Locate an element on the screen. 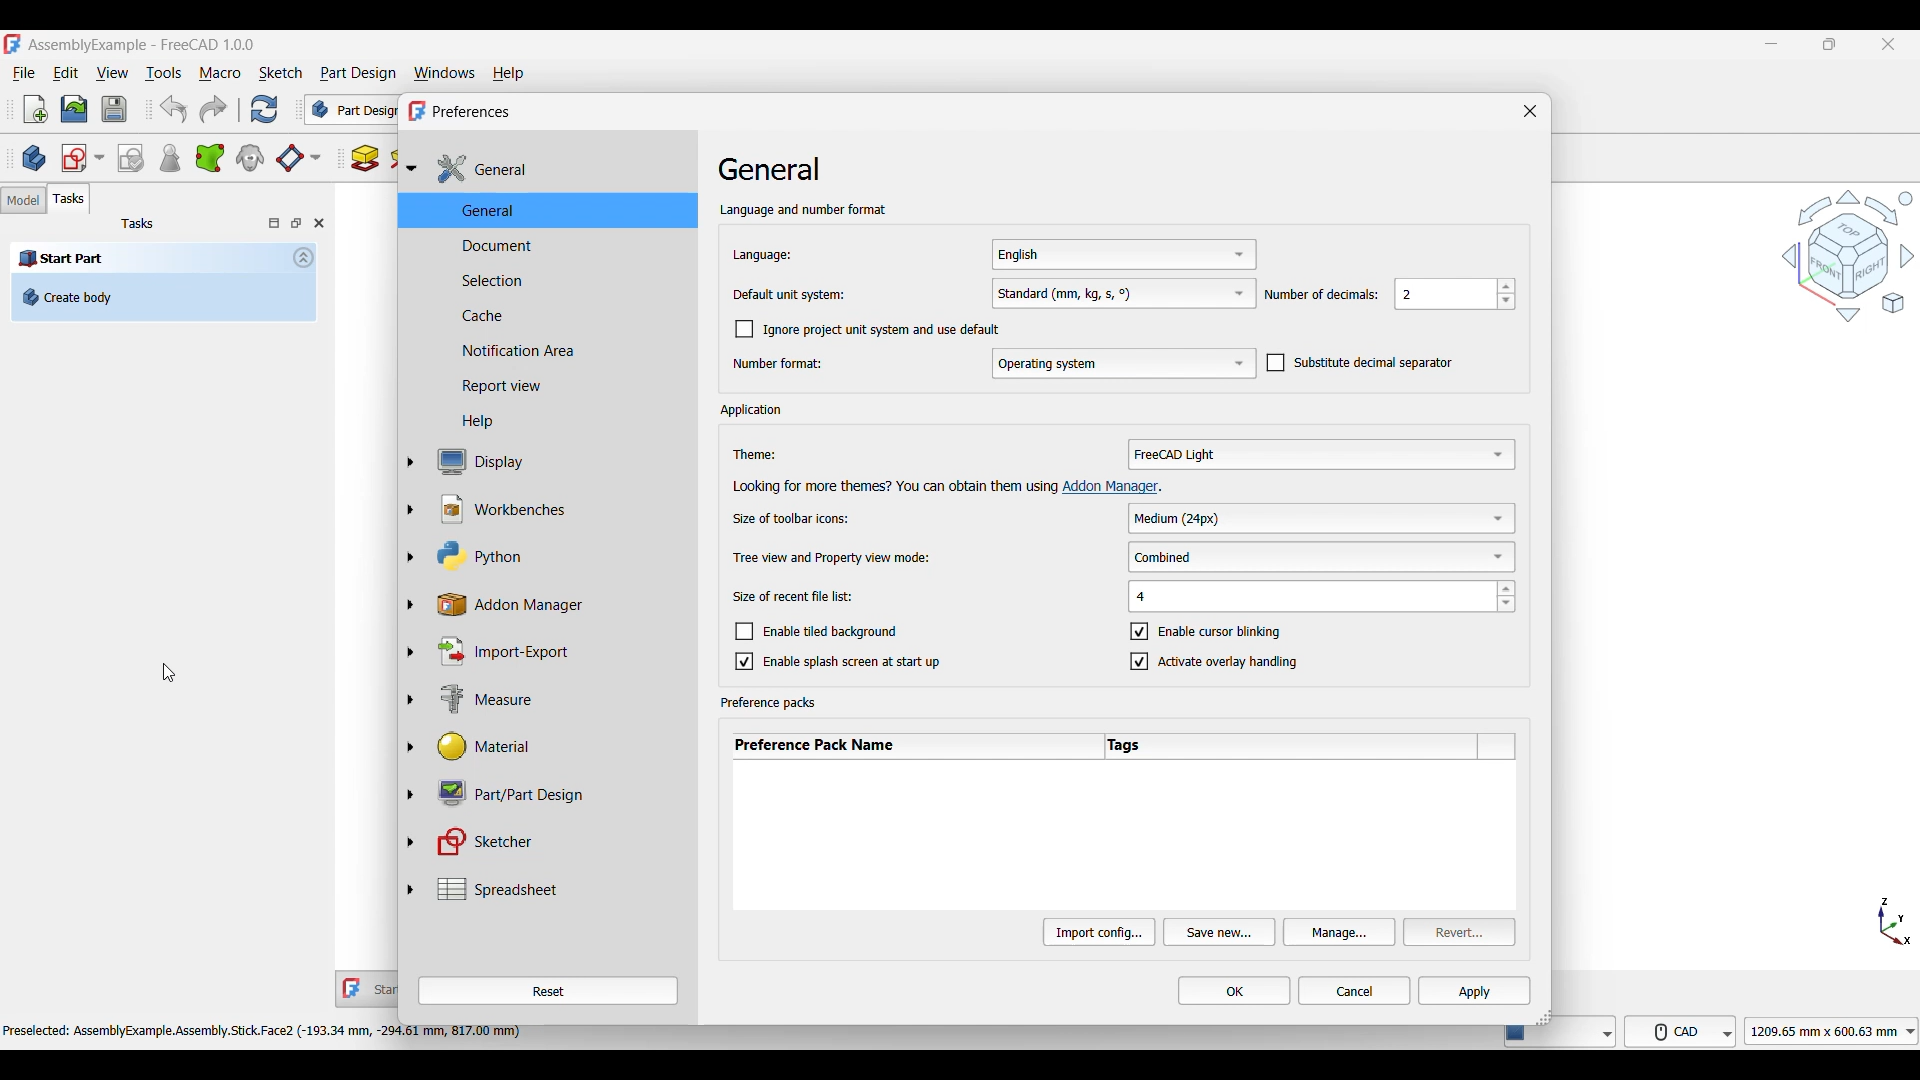 The height and width of the screenshot is (1080, 1920). Axis navigation is located at coordinates (1895, 921).